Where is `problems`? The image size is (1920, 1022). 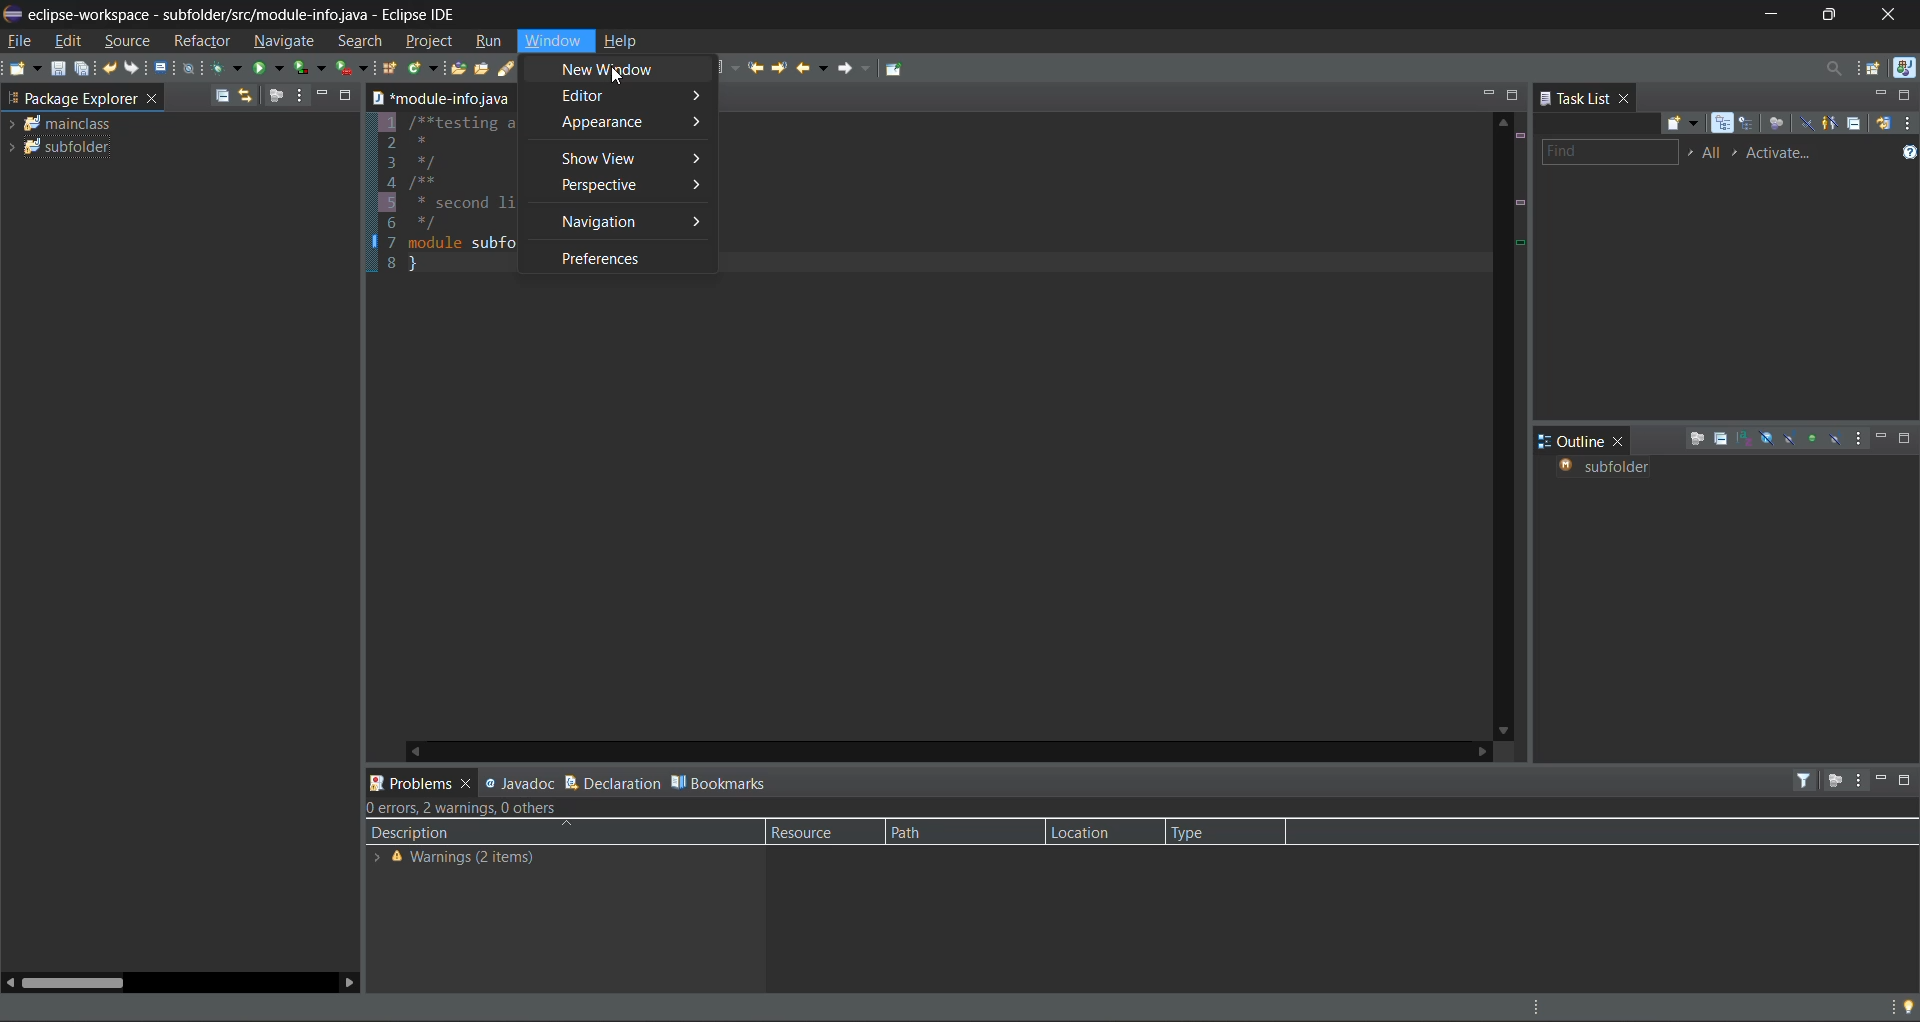
problems is located at coordinates (410, 781).